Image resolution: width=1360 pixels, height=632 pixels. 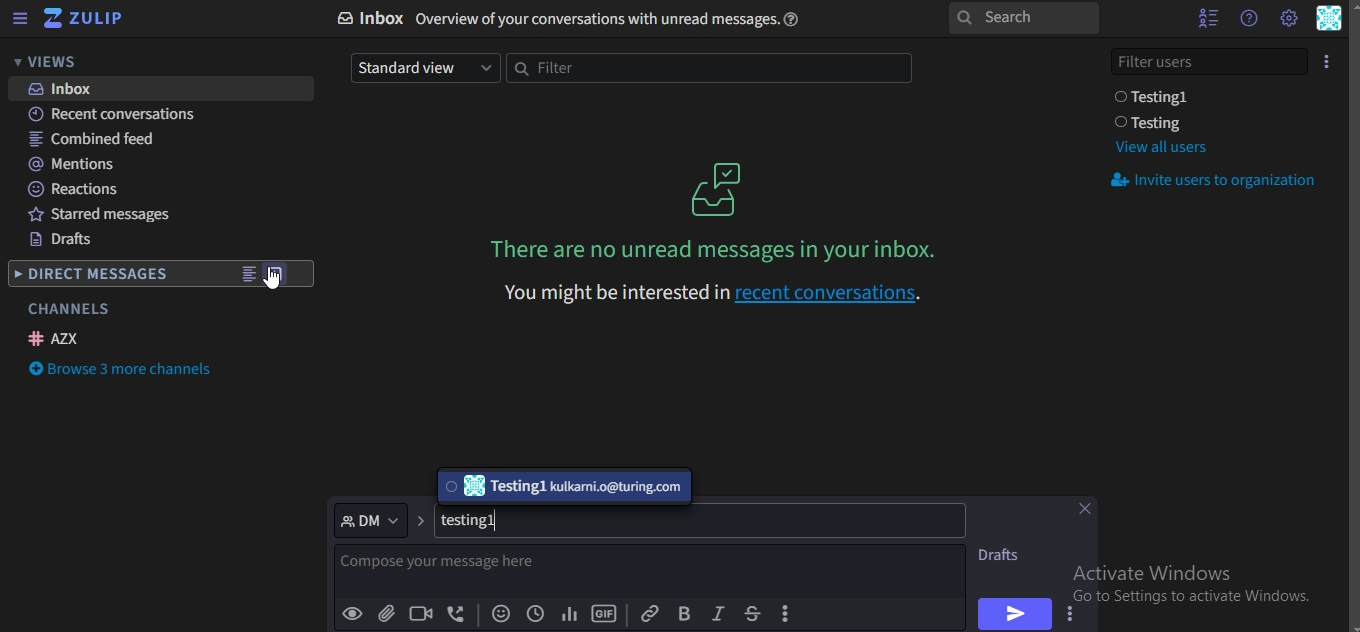 What do you see at coordinates (278, 289) in the screenshot?
I see `cursor` at bounding box center [278, 289].